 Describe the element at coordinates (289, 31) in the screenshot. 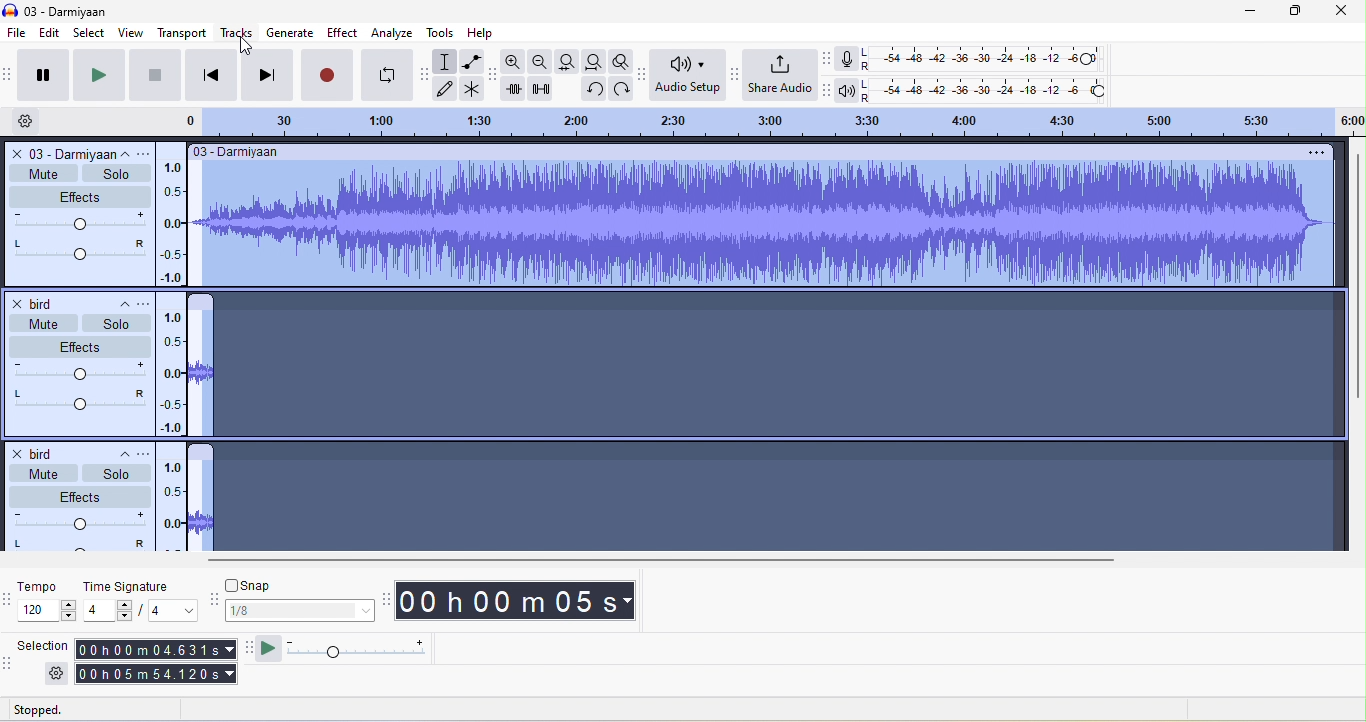

I see `generate` at that location.